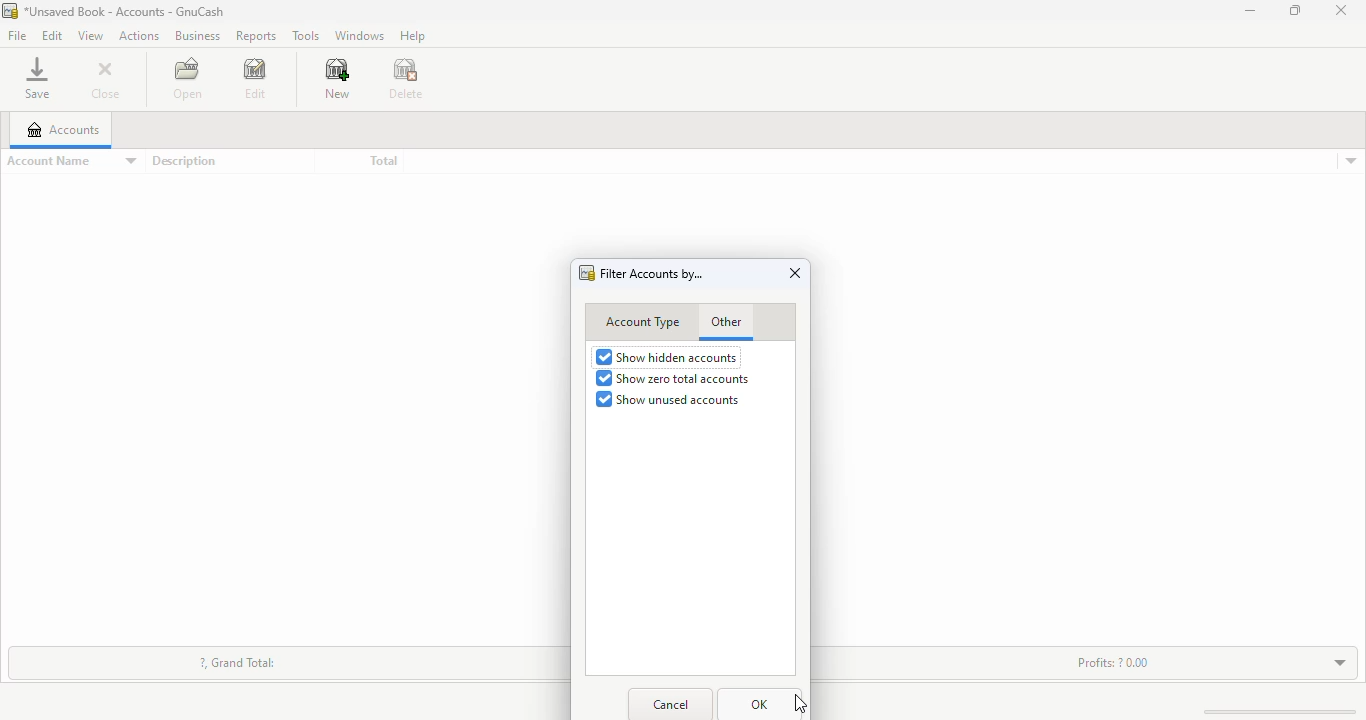 The image size is (1366, 720). I want to click on OK, so click(759, 704).